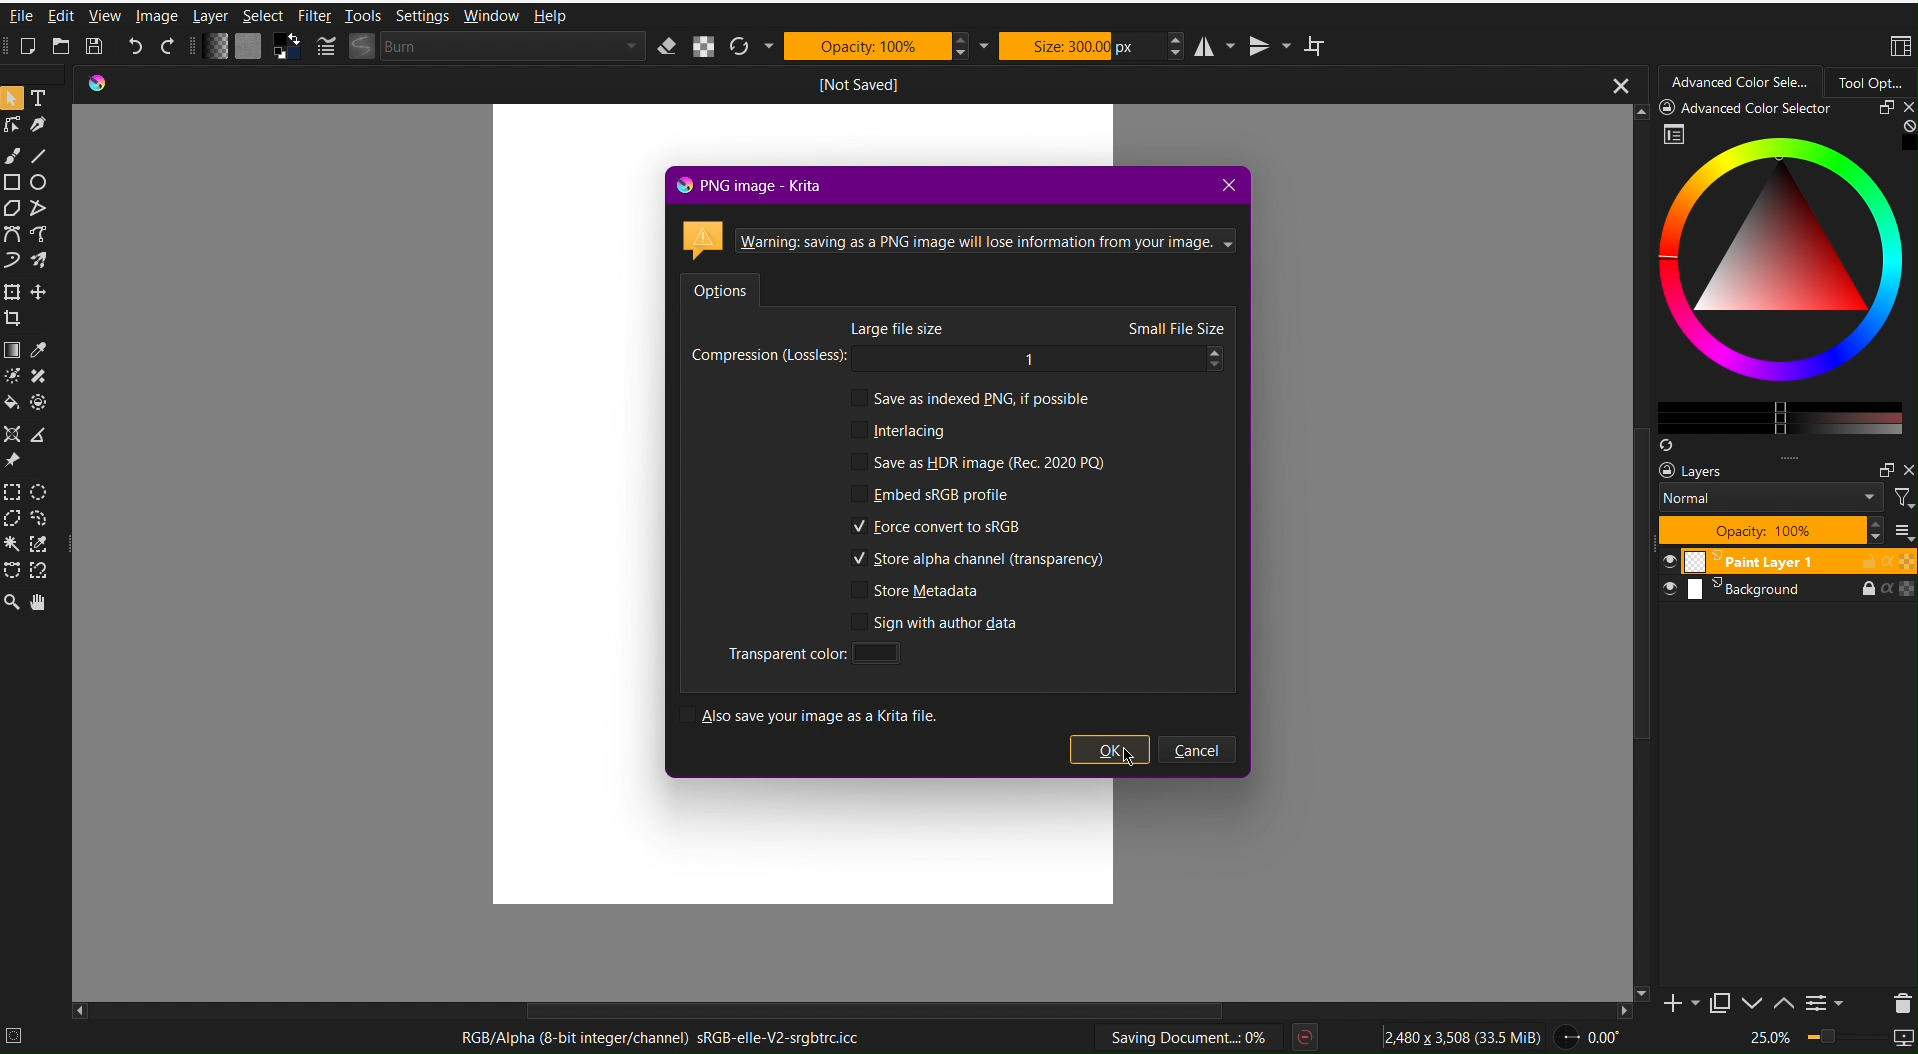 Image resolution: width=1918 pixels, height=1054 pixels. What do you see at coordinates (12, 130) in the screenshot?
I see `Linework` at bounding box center [12, 130].